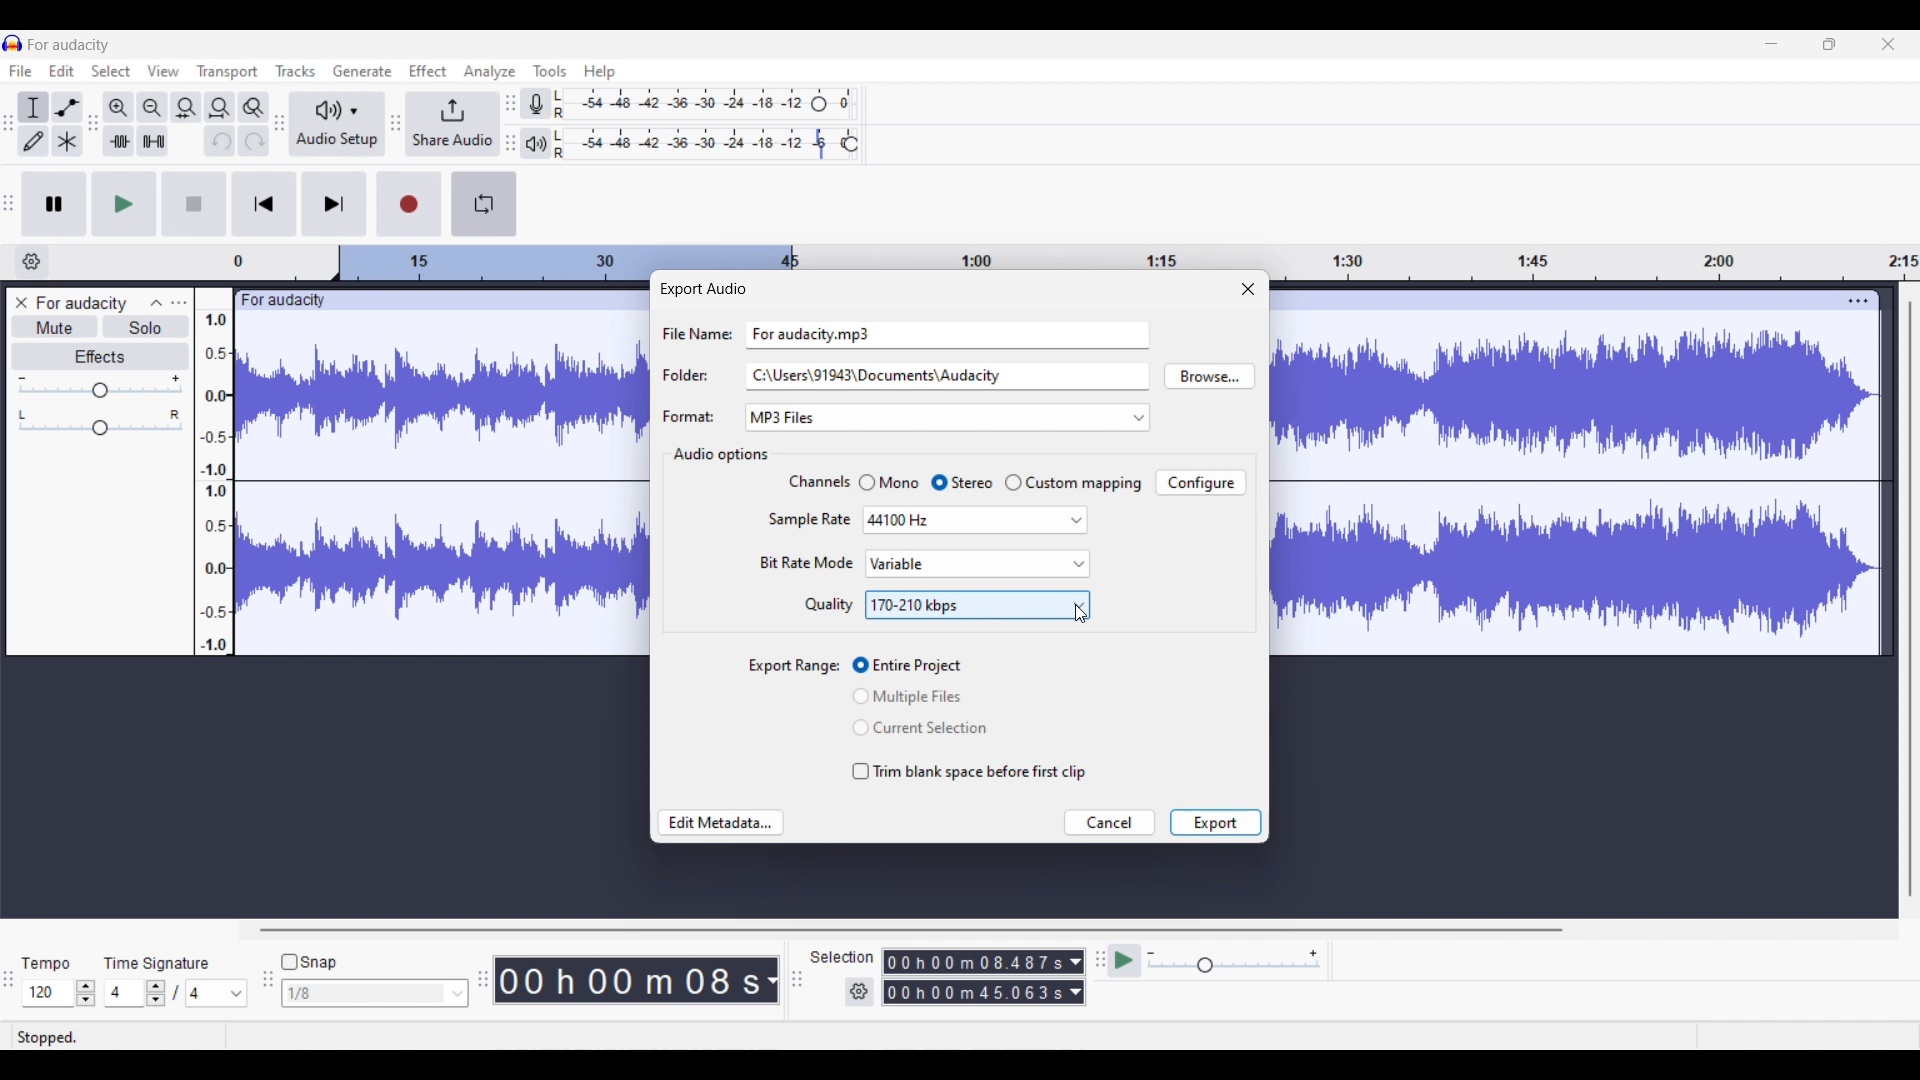 The image size is (1920, 1080). What do you see at coordinates (100, 423) in the screenshot?
I see `Pan scale` at bounding box center [100, 423].